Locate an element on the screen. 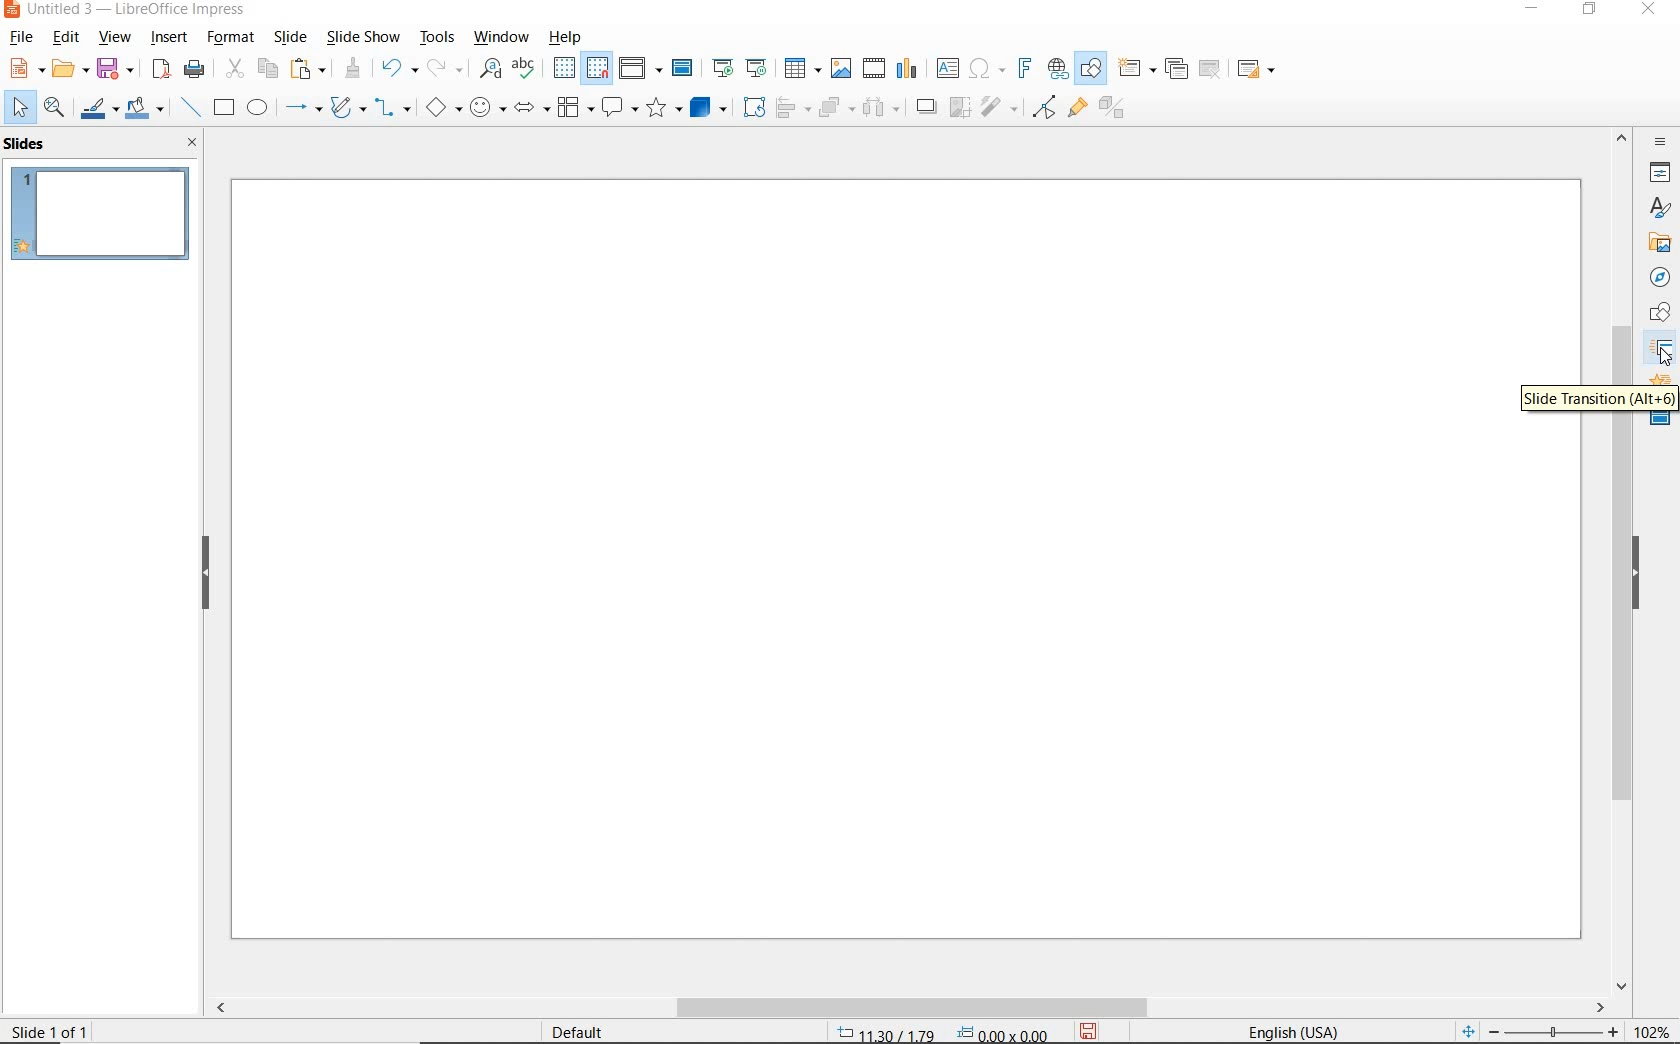 This screenshot has height=1044, width=1680. CROP IMAGE is located at coordinates (957, 108).